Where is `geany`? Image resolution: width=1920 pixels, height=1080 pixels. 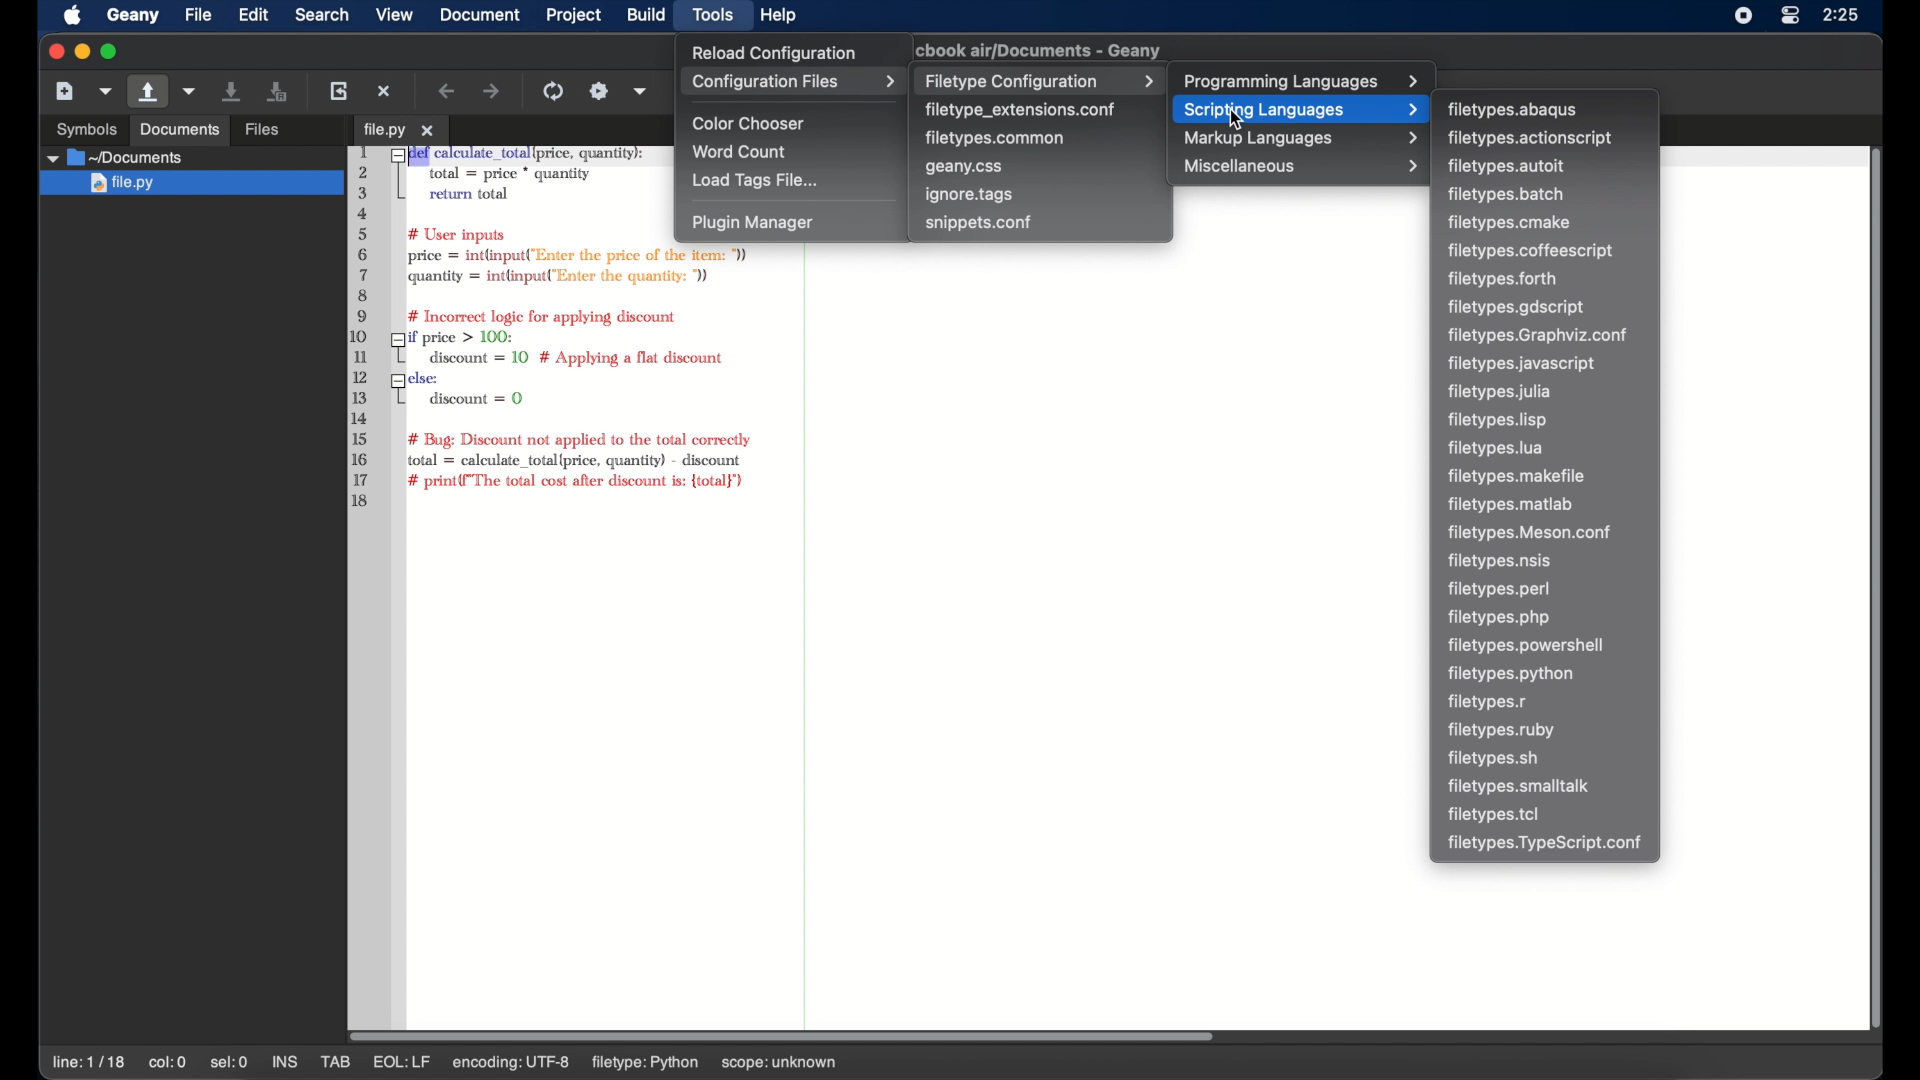 geany is located at coordinates (133, 16).